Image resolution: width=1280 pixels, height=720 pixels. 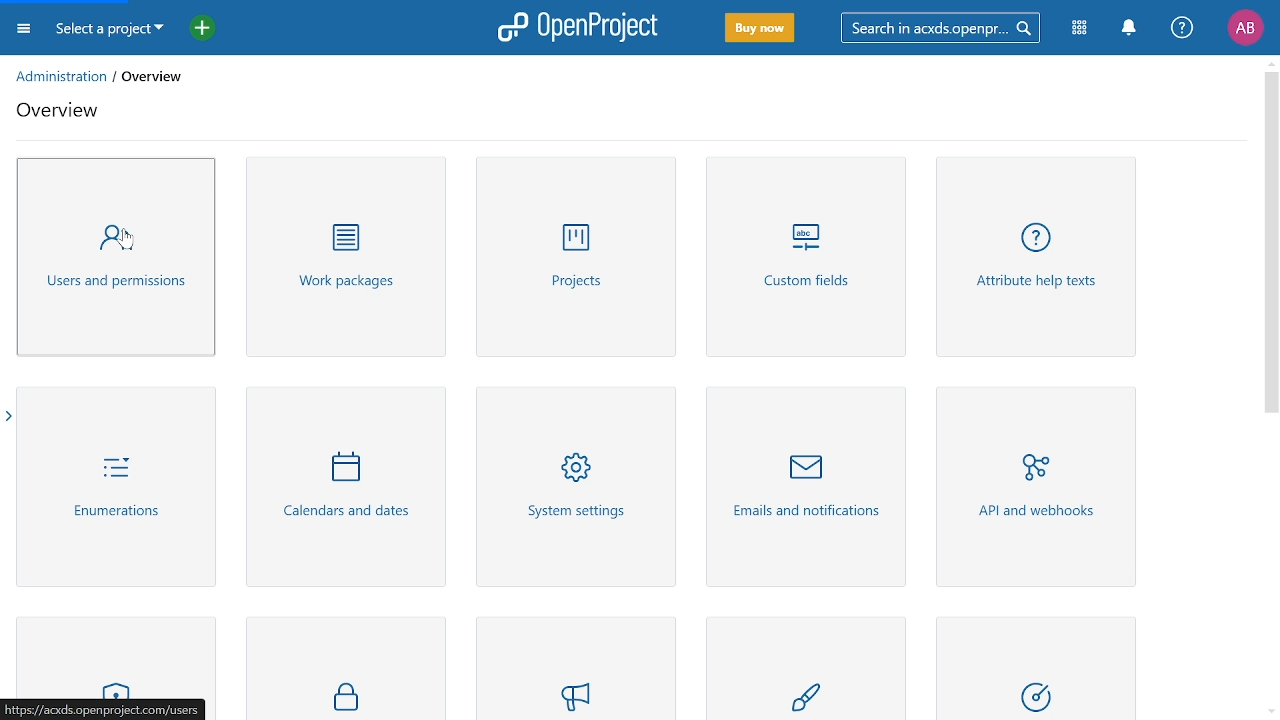 What do you see at coordinates (118, 655) in the screenshot?
I see `Authentication` at bounding box center [118, 655].